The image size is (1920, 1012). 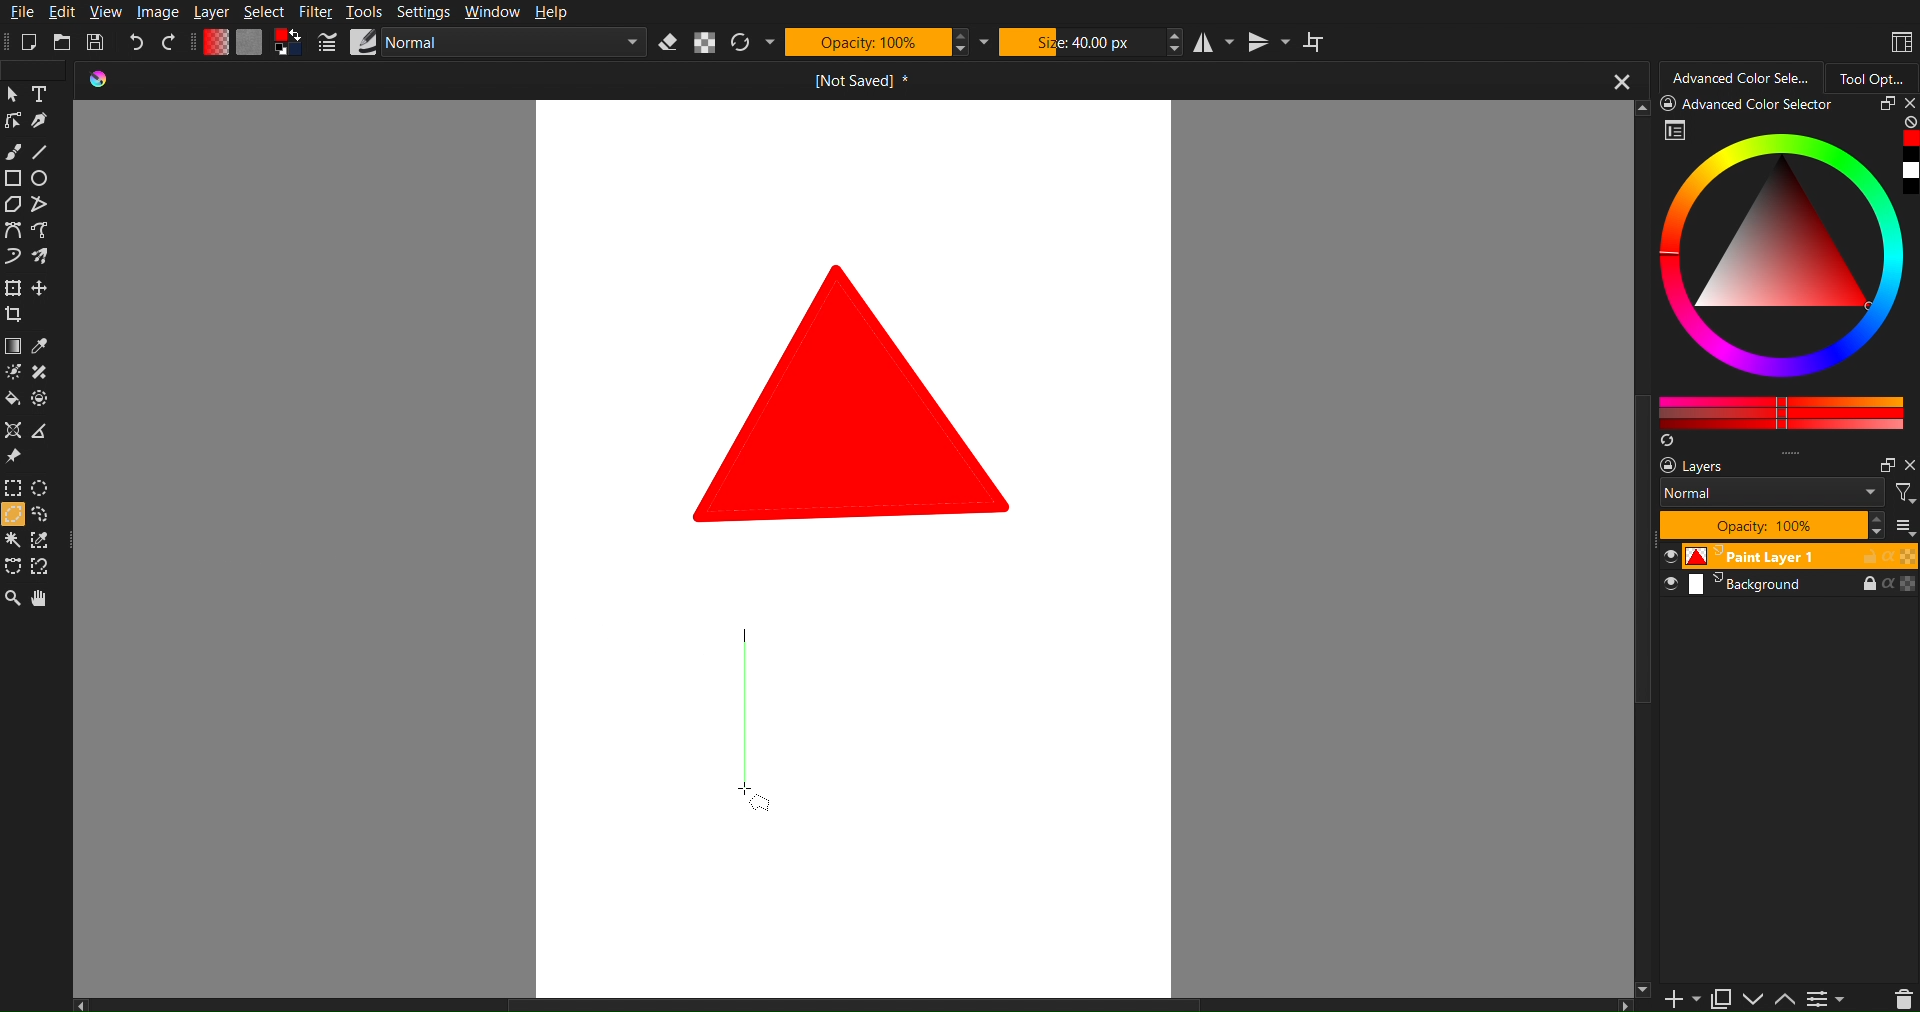 I want to click on Pen, so click(x=41, y=123).